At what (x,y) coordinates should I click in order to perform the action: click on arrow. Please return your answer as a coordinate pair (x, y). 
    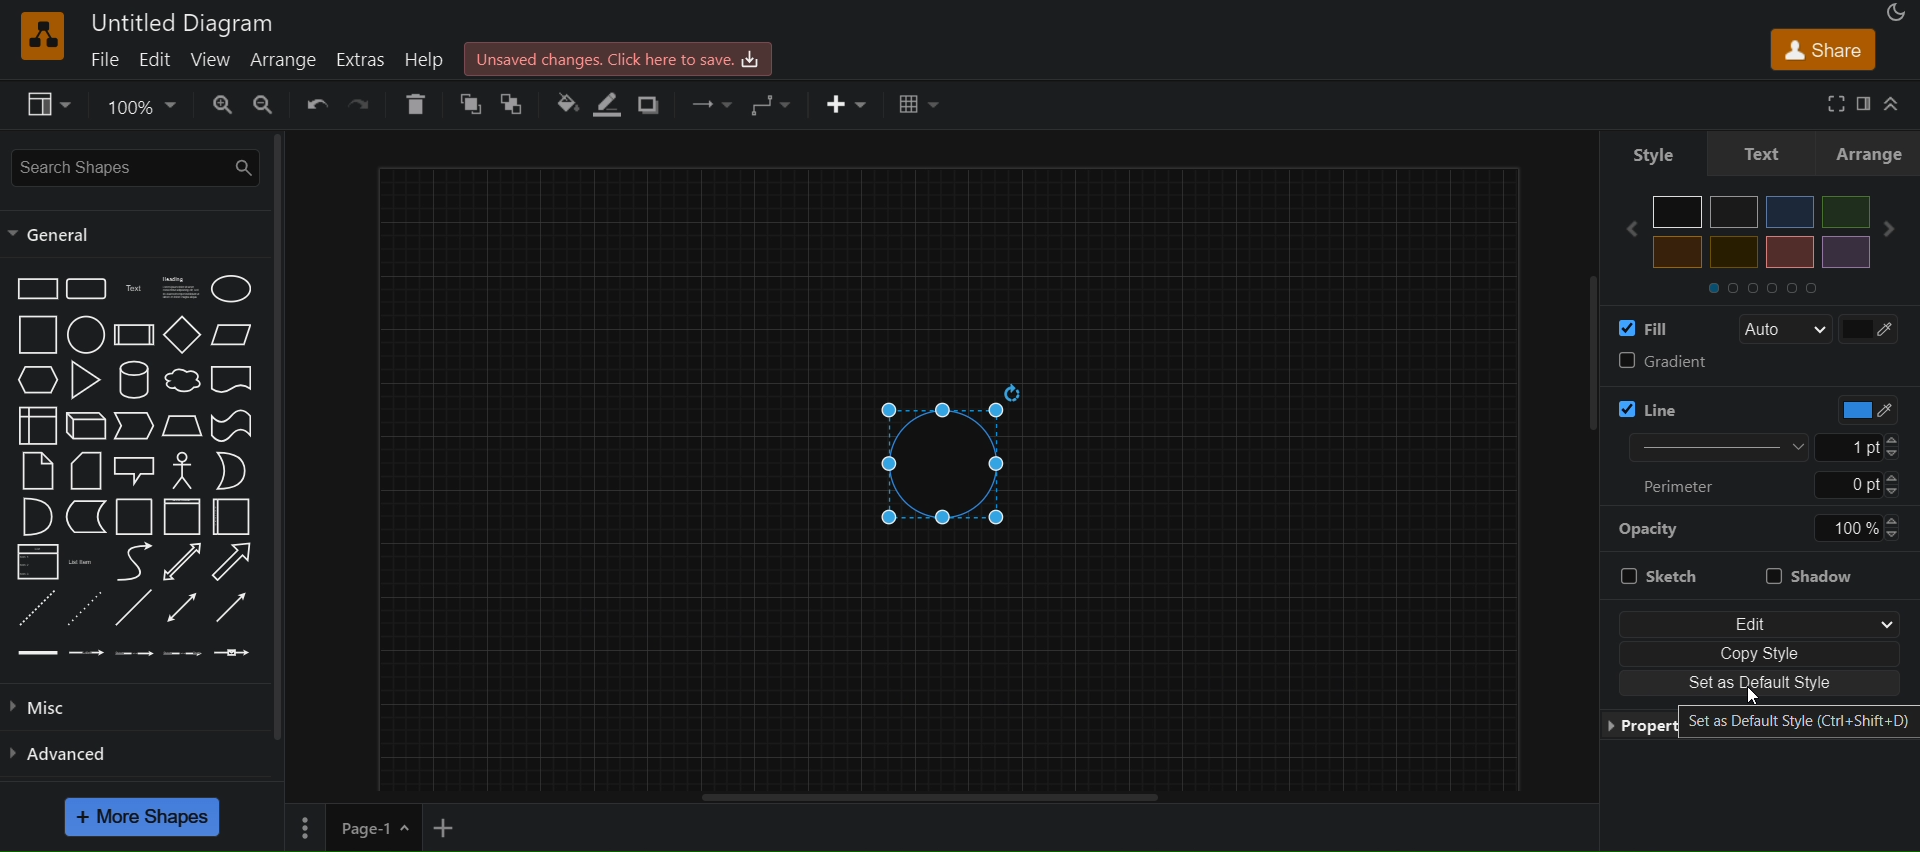
    Looking at the image, I should click on (232, 562).